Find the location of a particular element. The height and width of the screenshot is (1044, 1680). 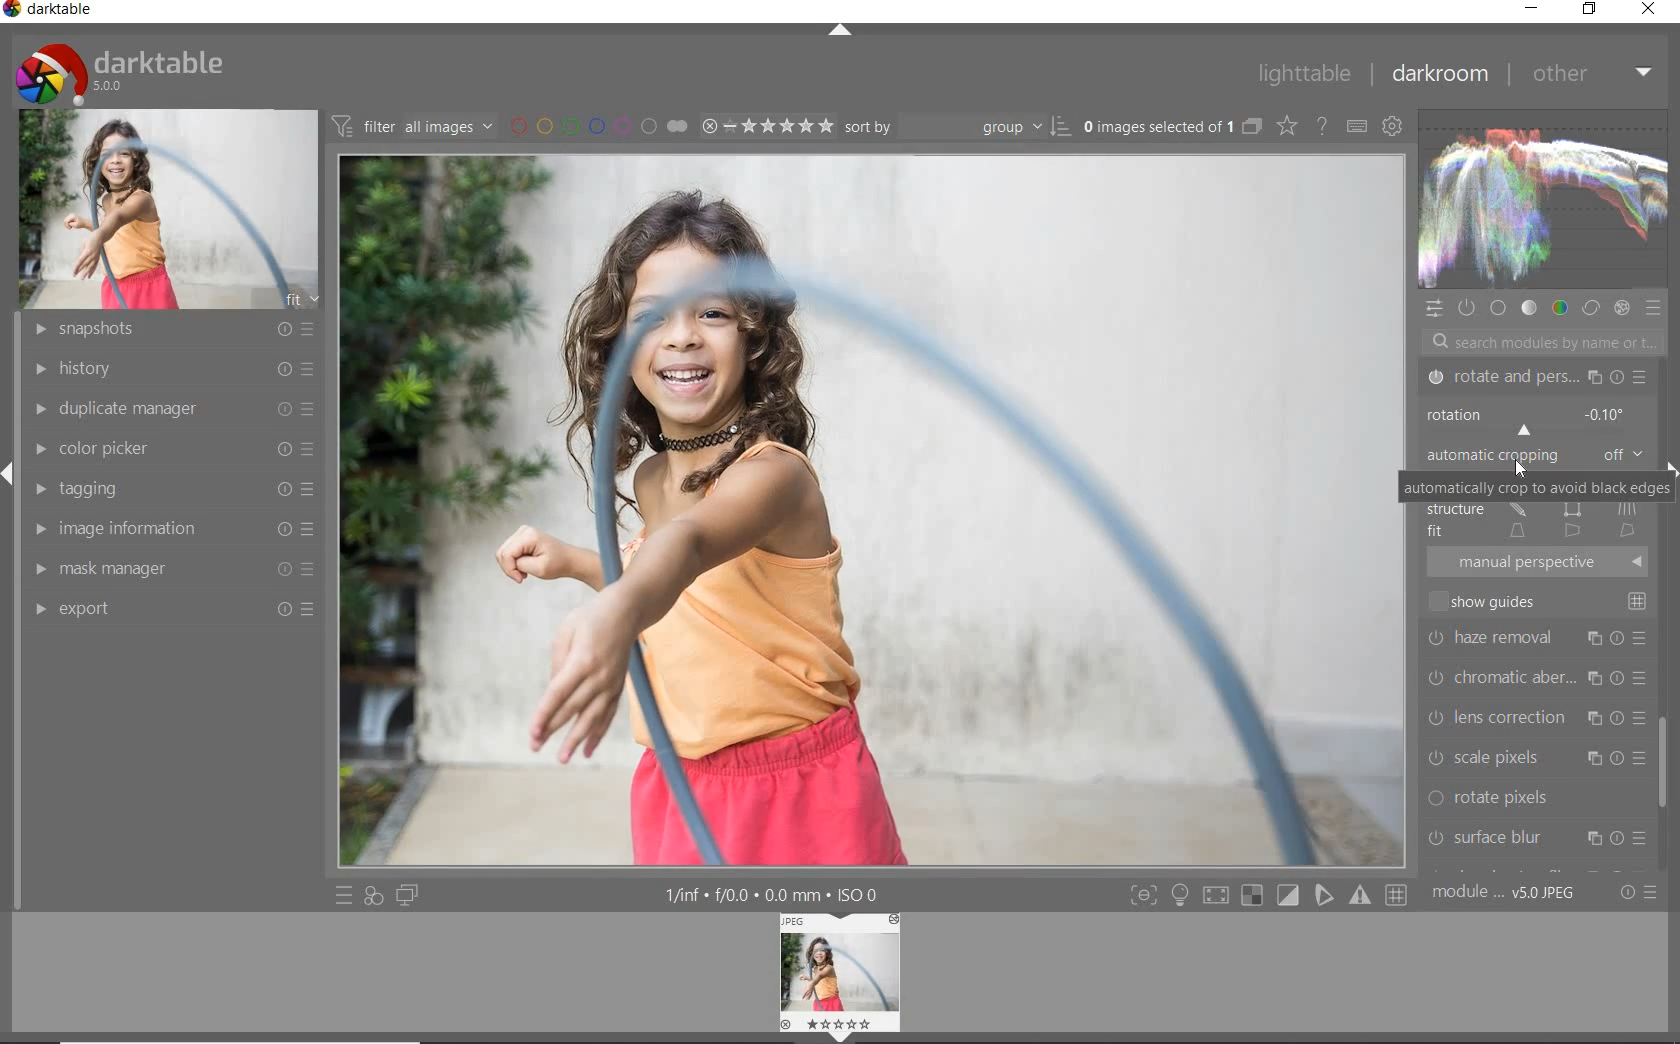

color picker is located at coordinates (171, 448).